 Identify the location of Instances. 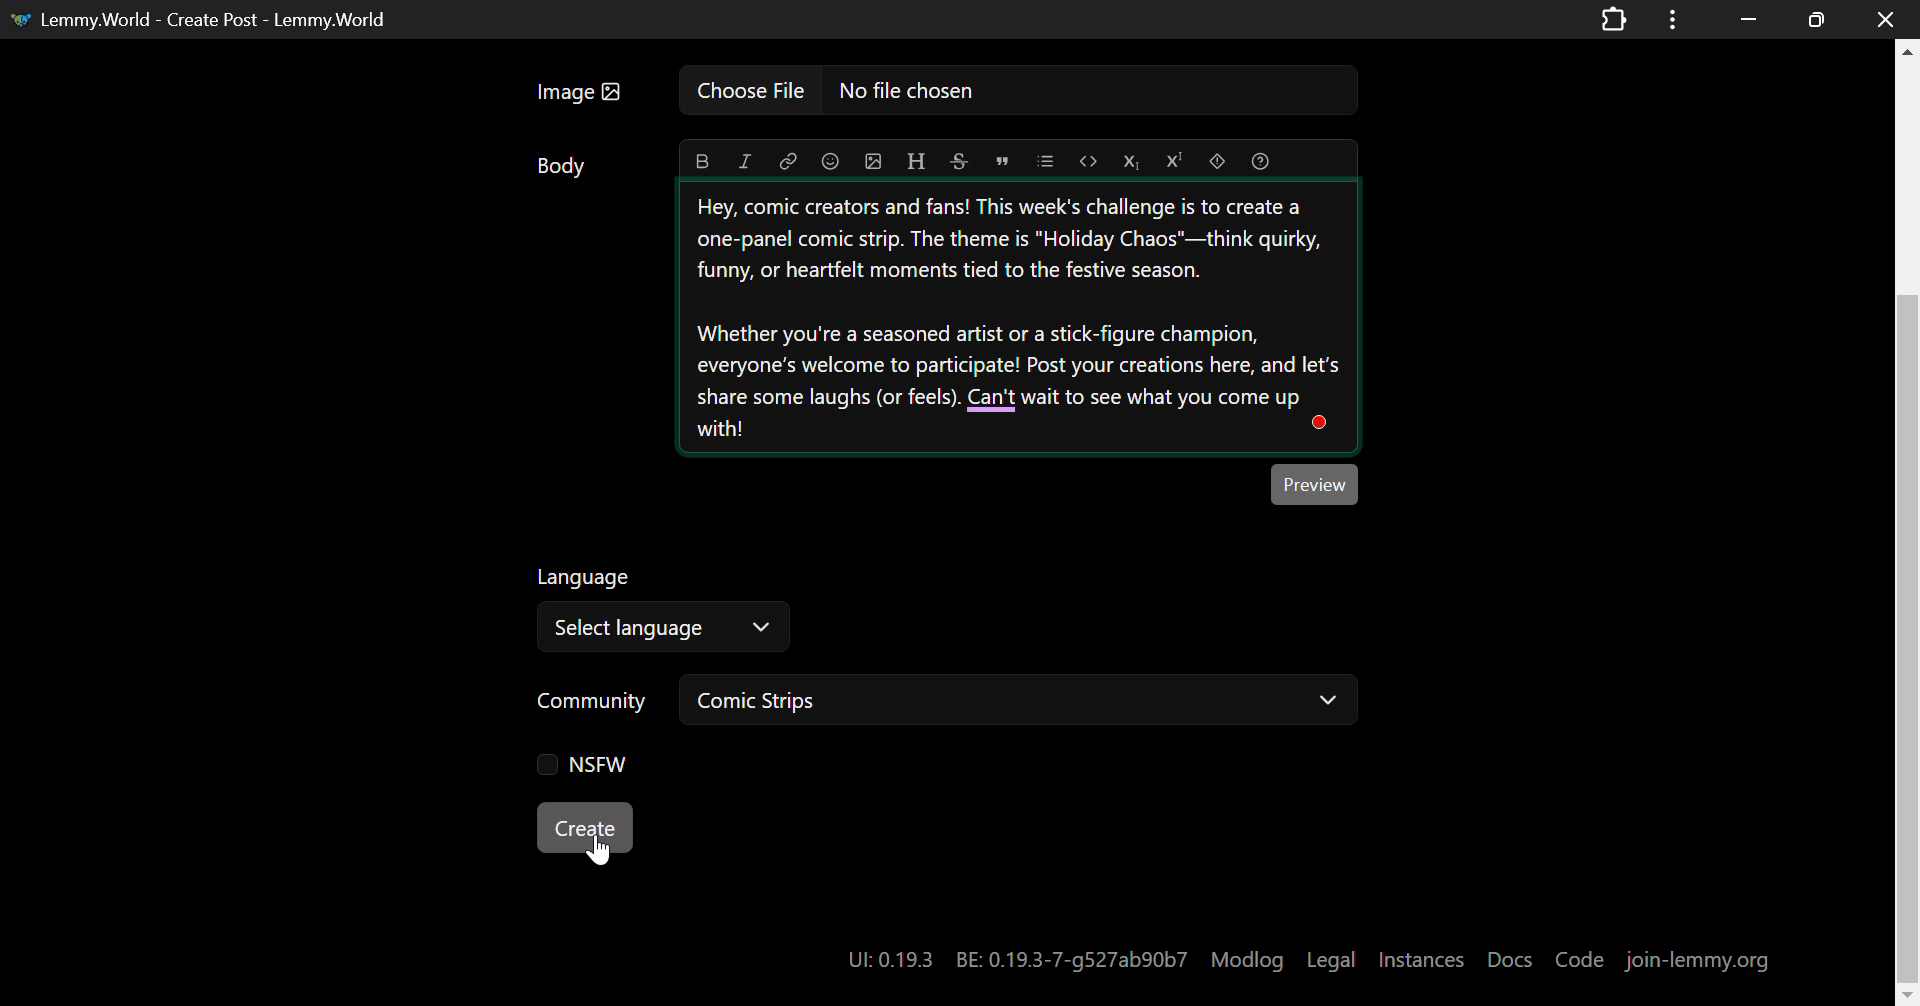
(1423, 959).